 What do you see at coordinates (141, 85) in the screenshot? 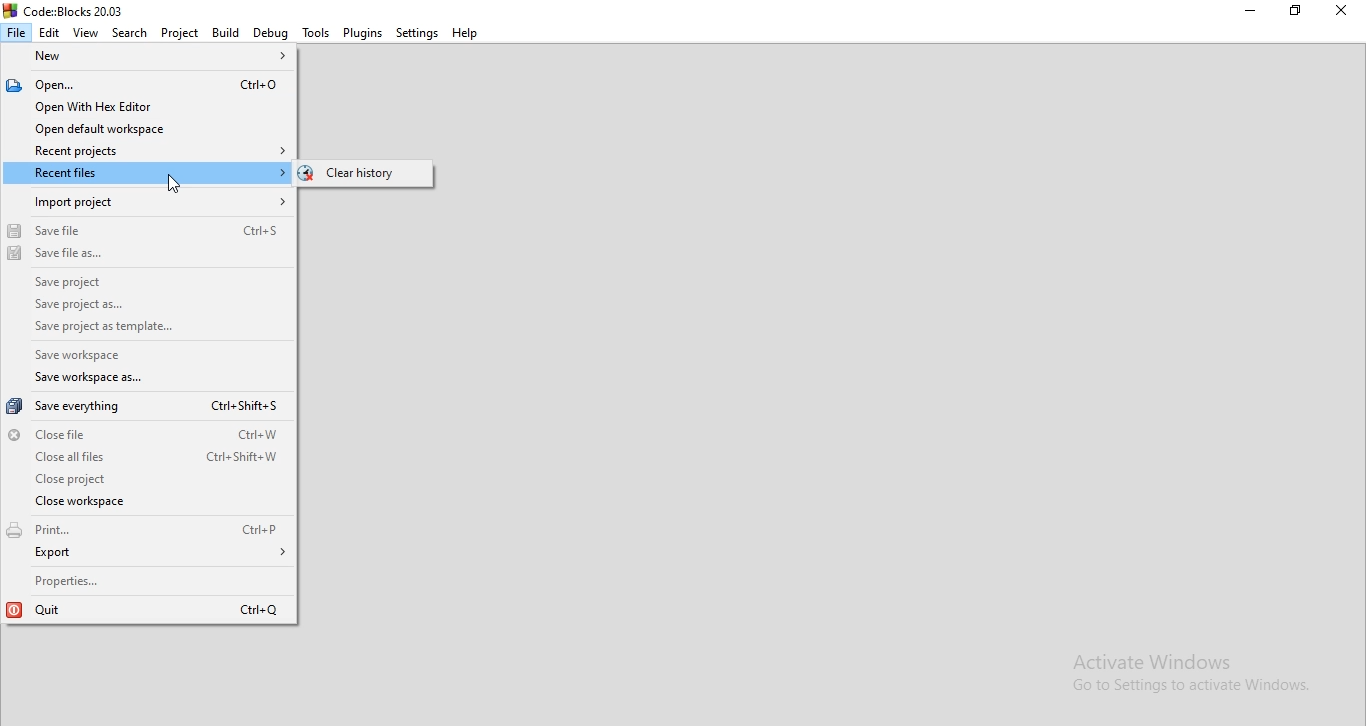
I see `Open` at bounding box center [141, 85].